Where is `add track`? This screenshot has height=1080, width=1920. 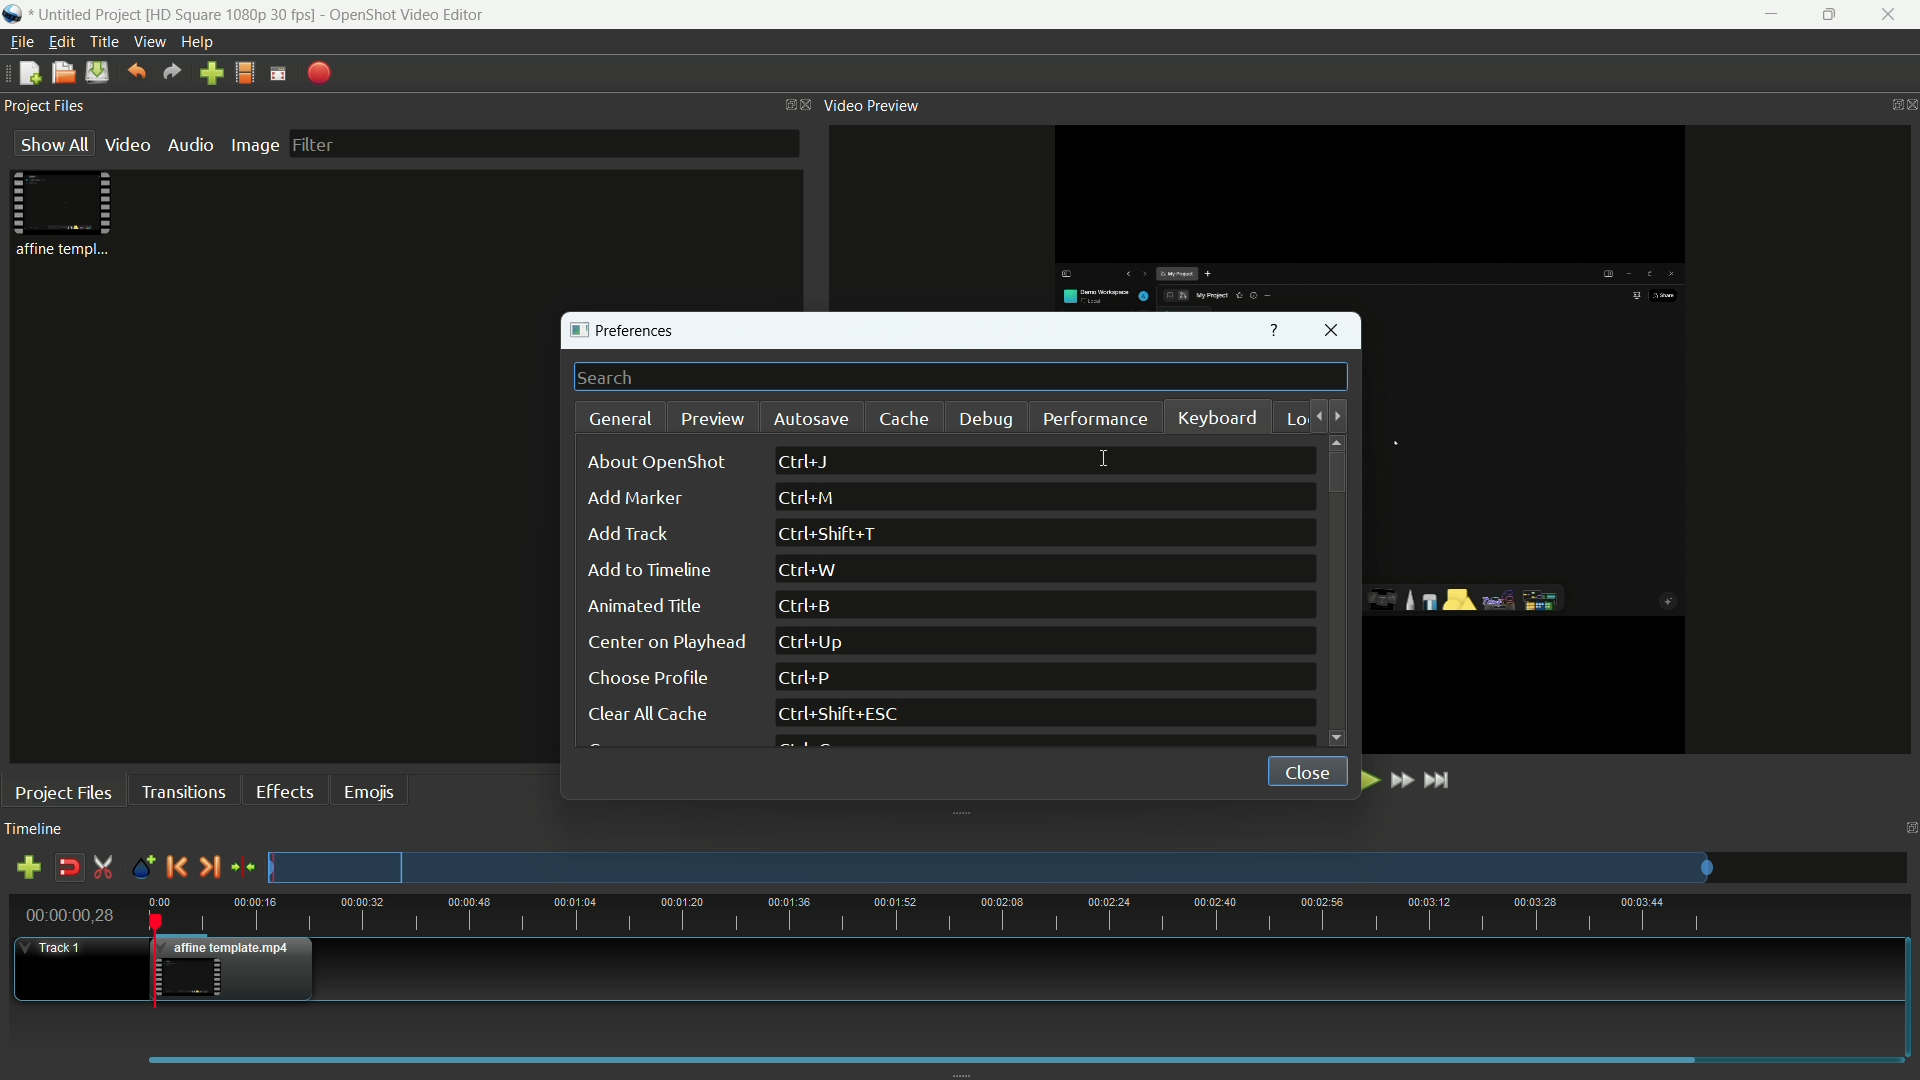
add track is located at coordinates (28, 870).